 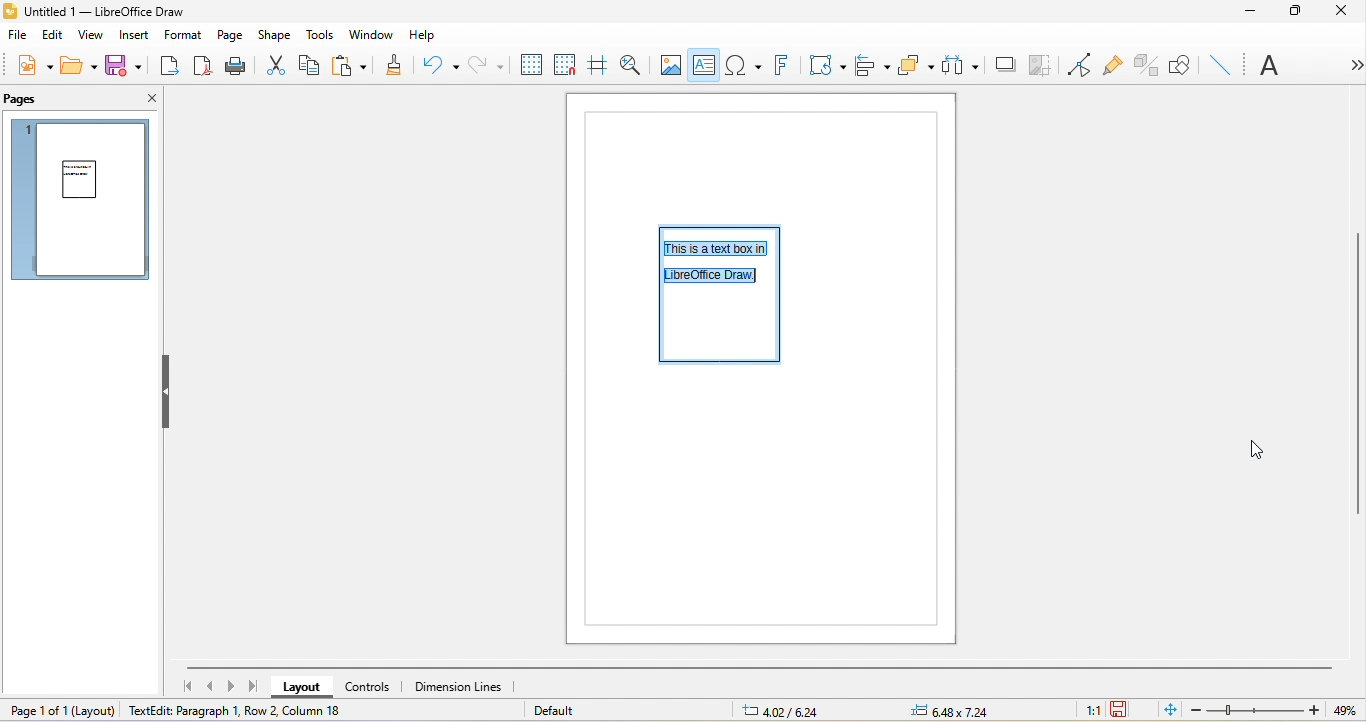 I want to click on view, so click(x=95, y=36).